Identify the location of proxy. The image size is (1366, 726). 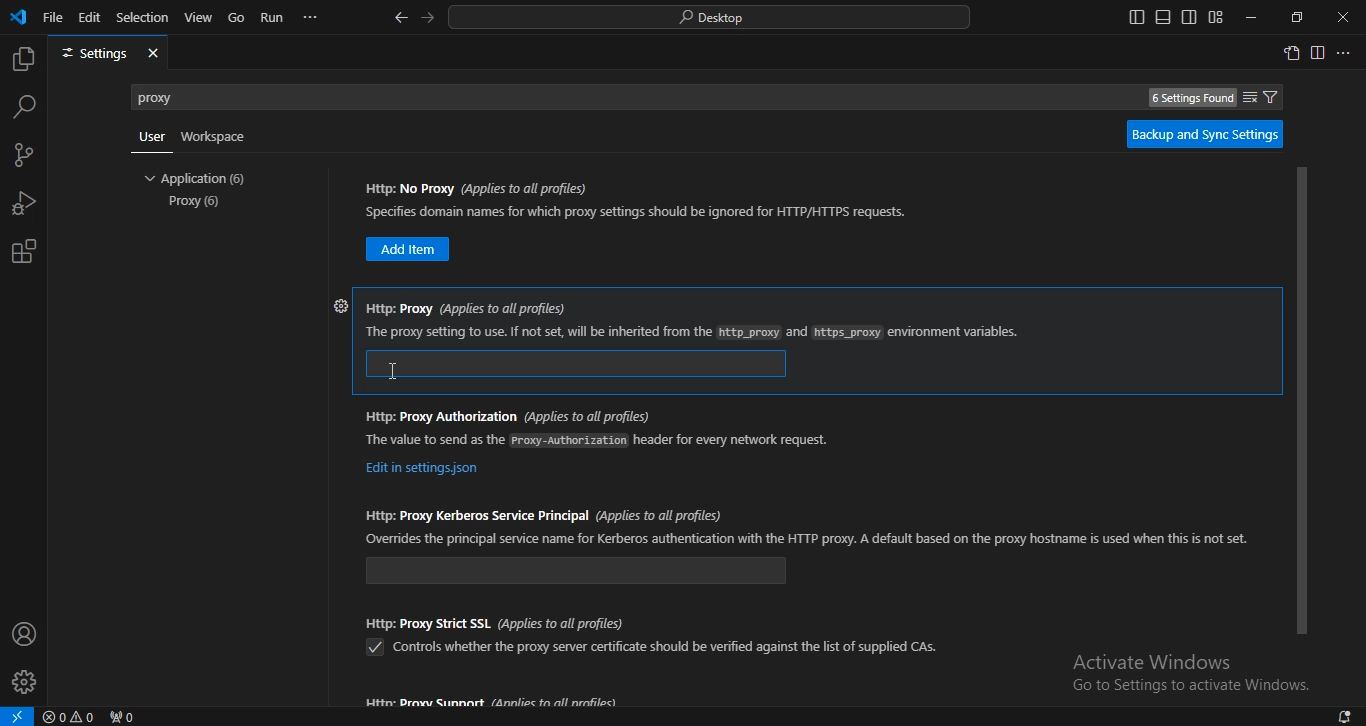
(197, 203).